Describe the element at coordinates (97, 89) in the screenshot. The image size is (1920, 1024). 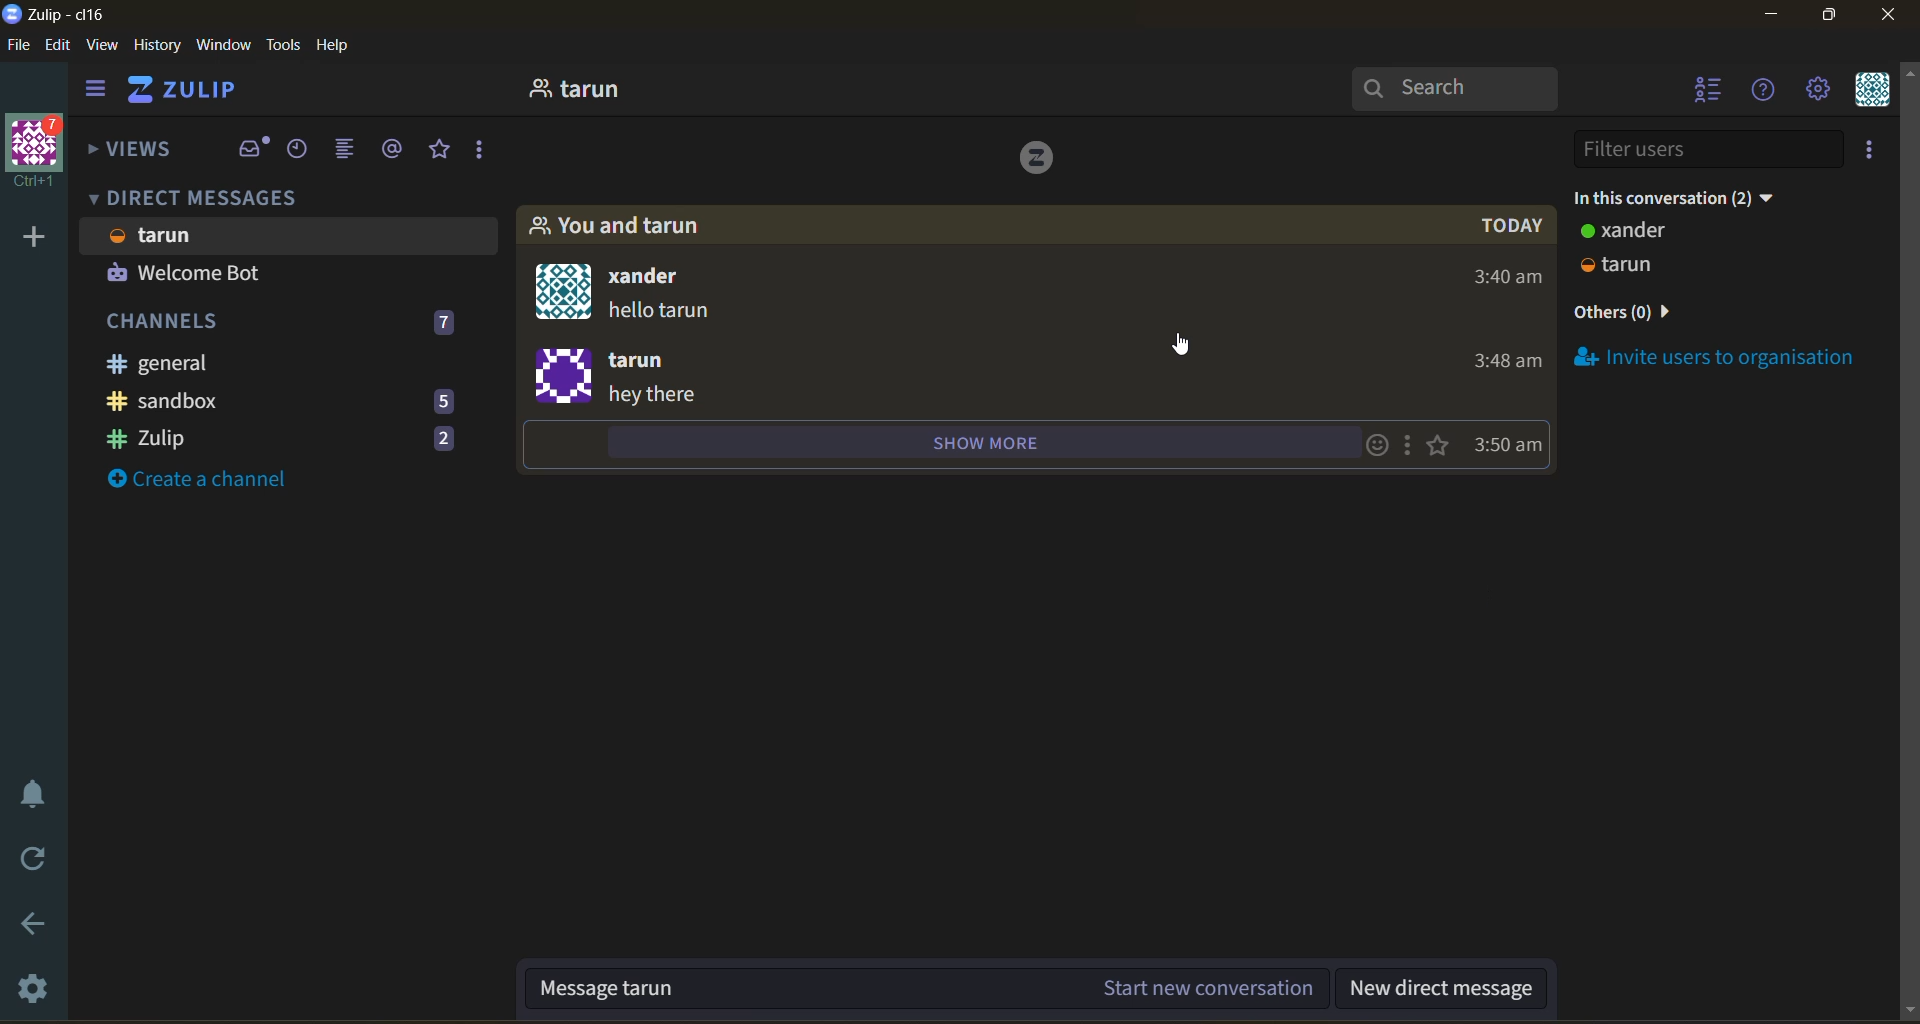
I see `hide left side bar` at that location.